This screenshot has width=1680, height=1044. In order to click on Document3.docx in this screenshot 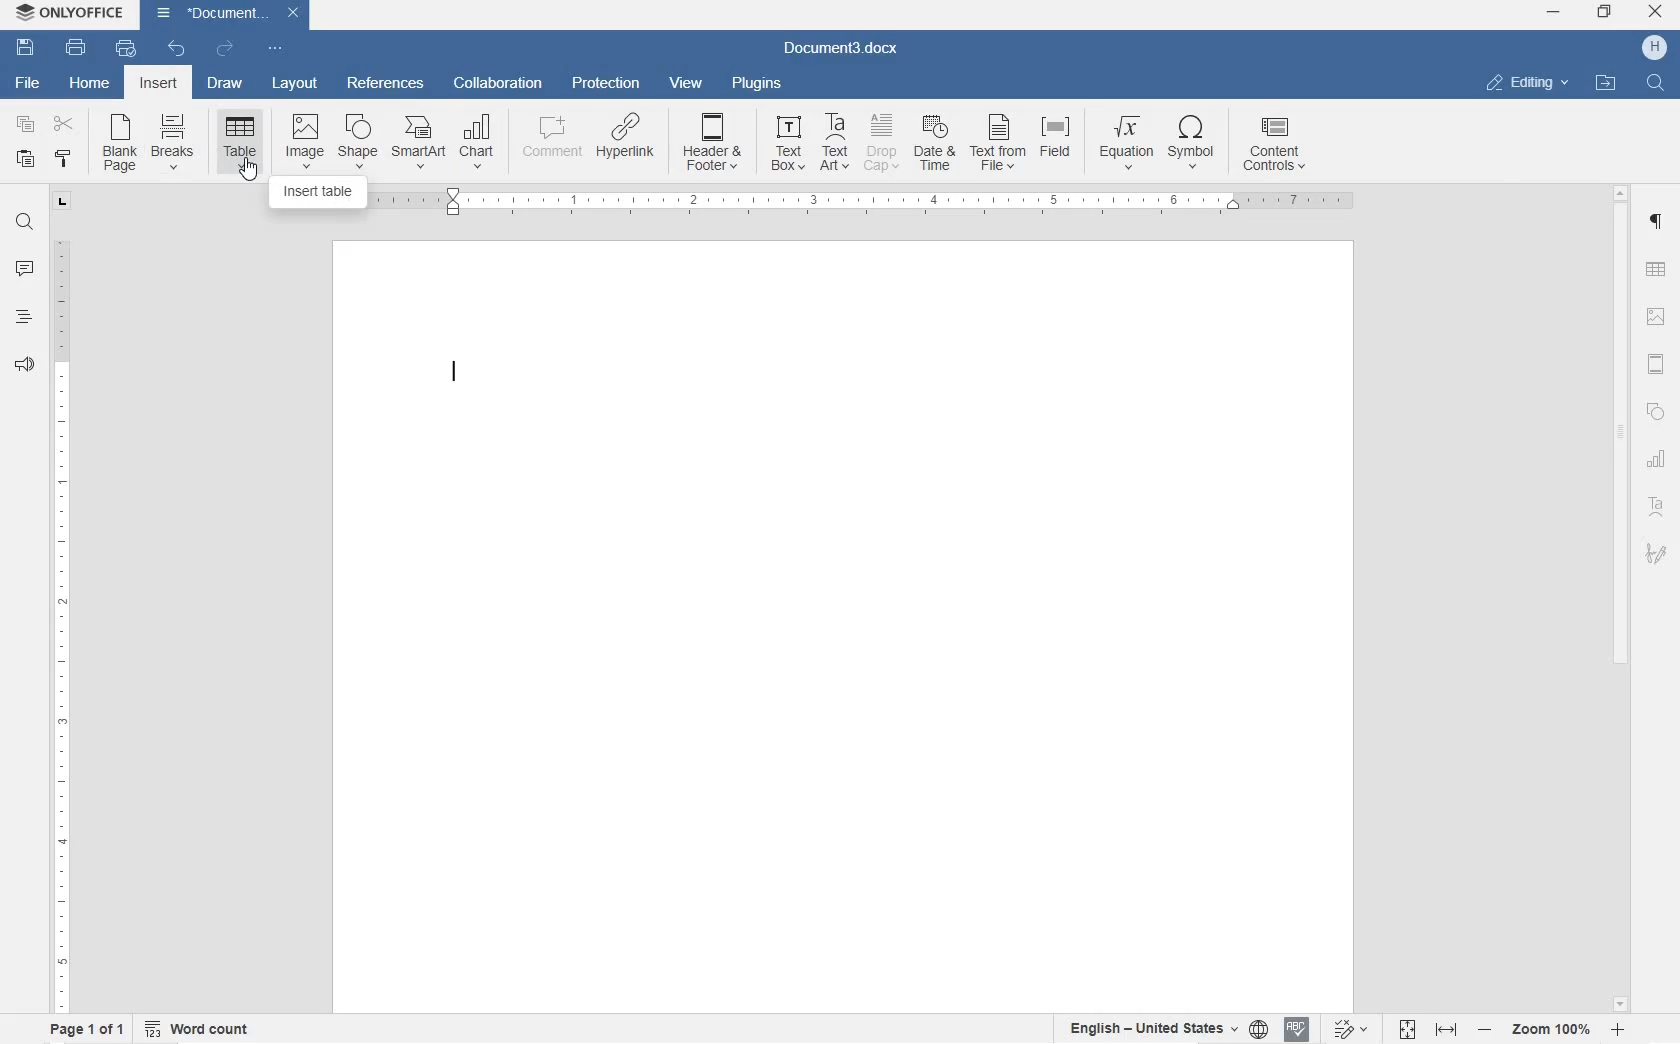, I will do `click(842, 49)`.